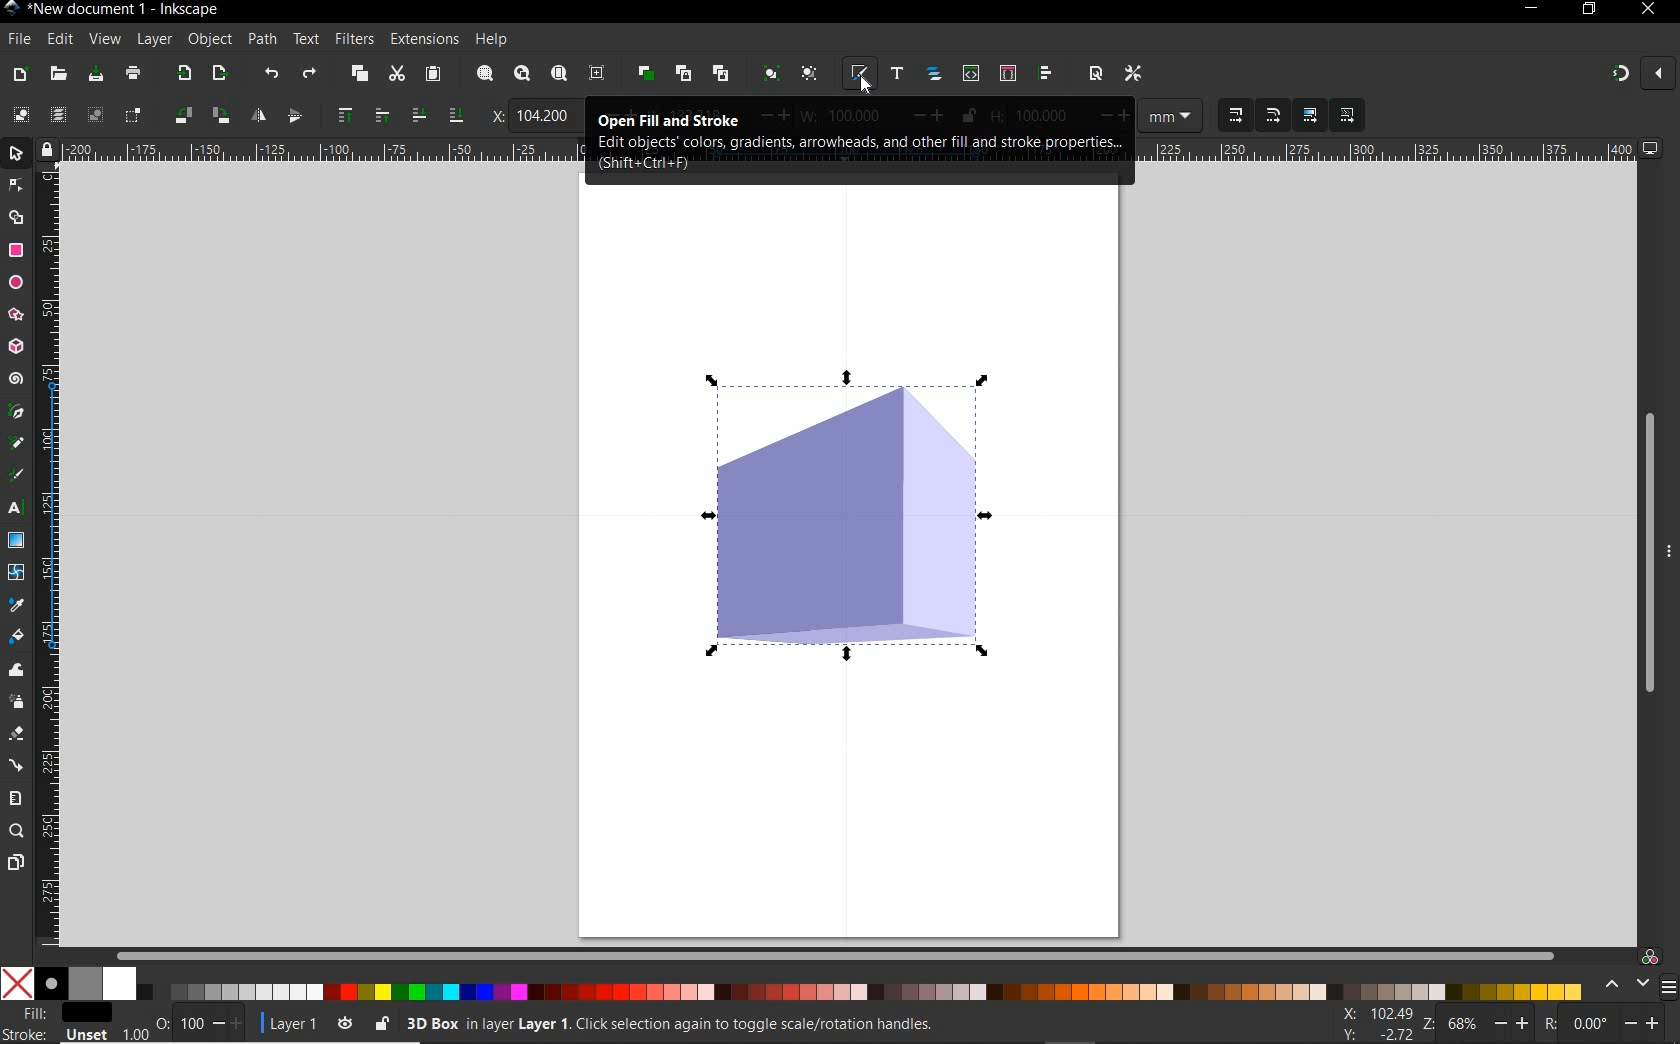 This screenshot has height=1044, width=1680. What do you see at coordinates (684, 75) in the screenshot?
I see `CREATE CLONE` at bounding box center [684, 75].